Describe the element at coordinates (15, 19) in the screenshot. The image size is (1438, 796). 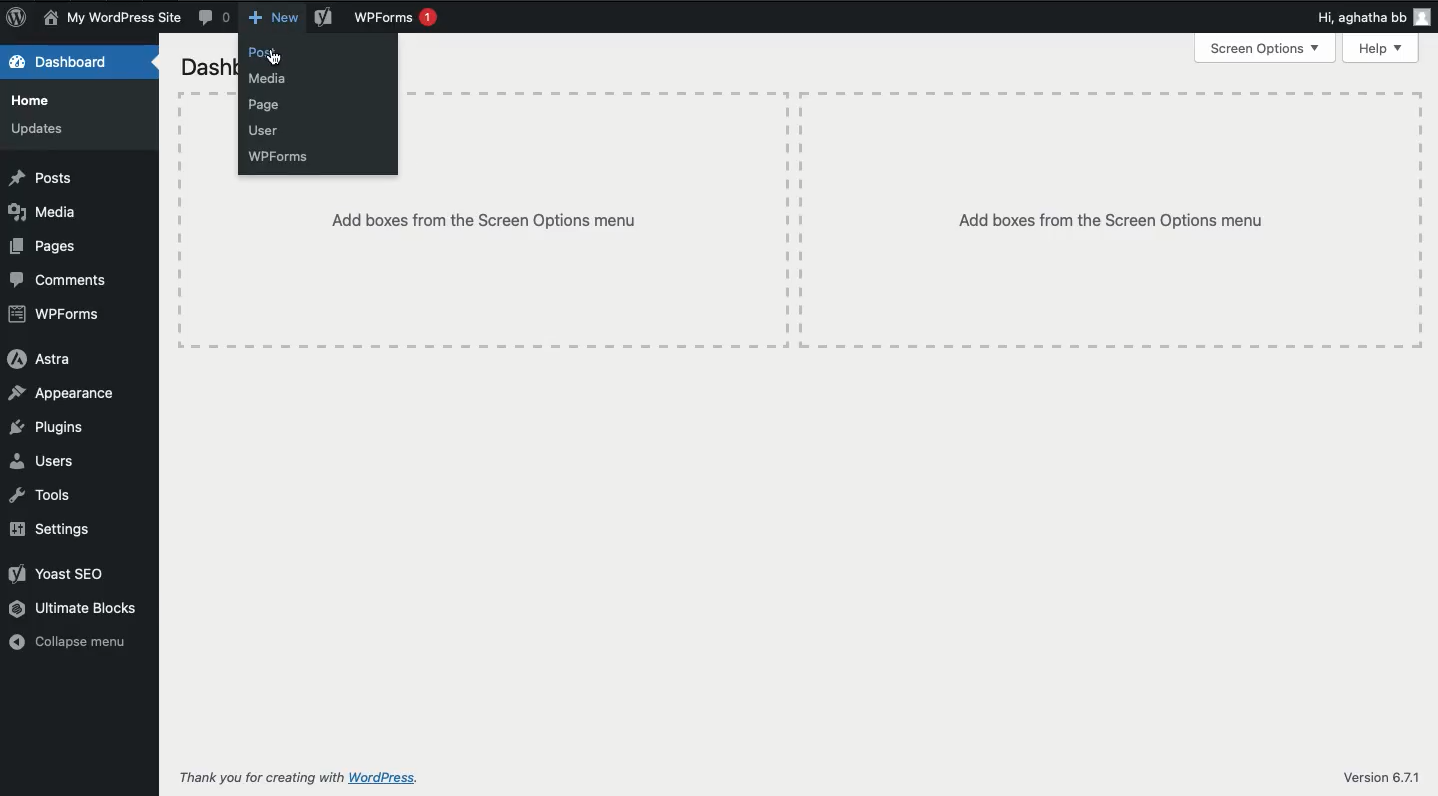
I see `Logo` at that location.